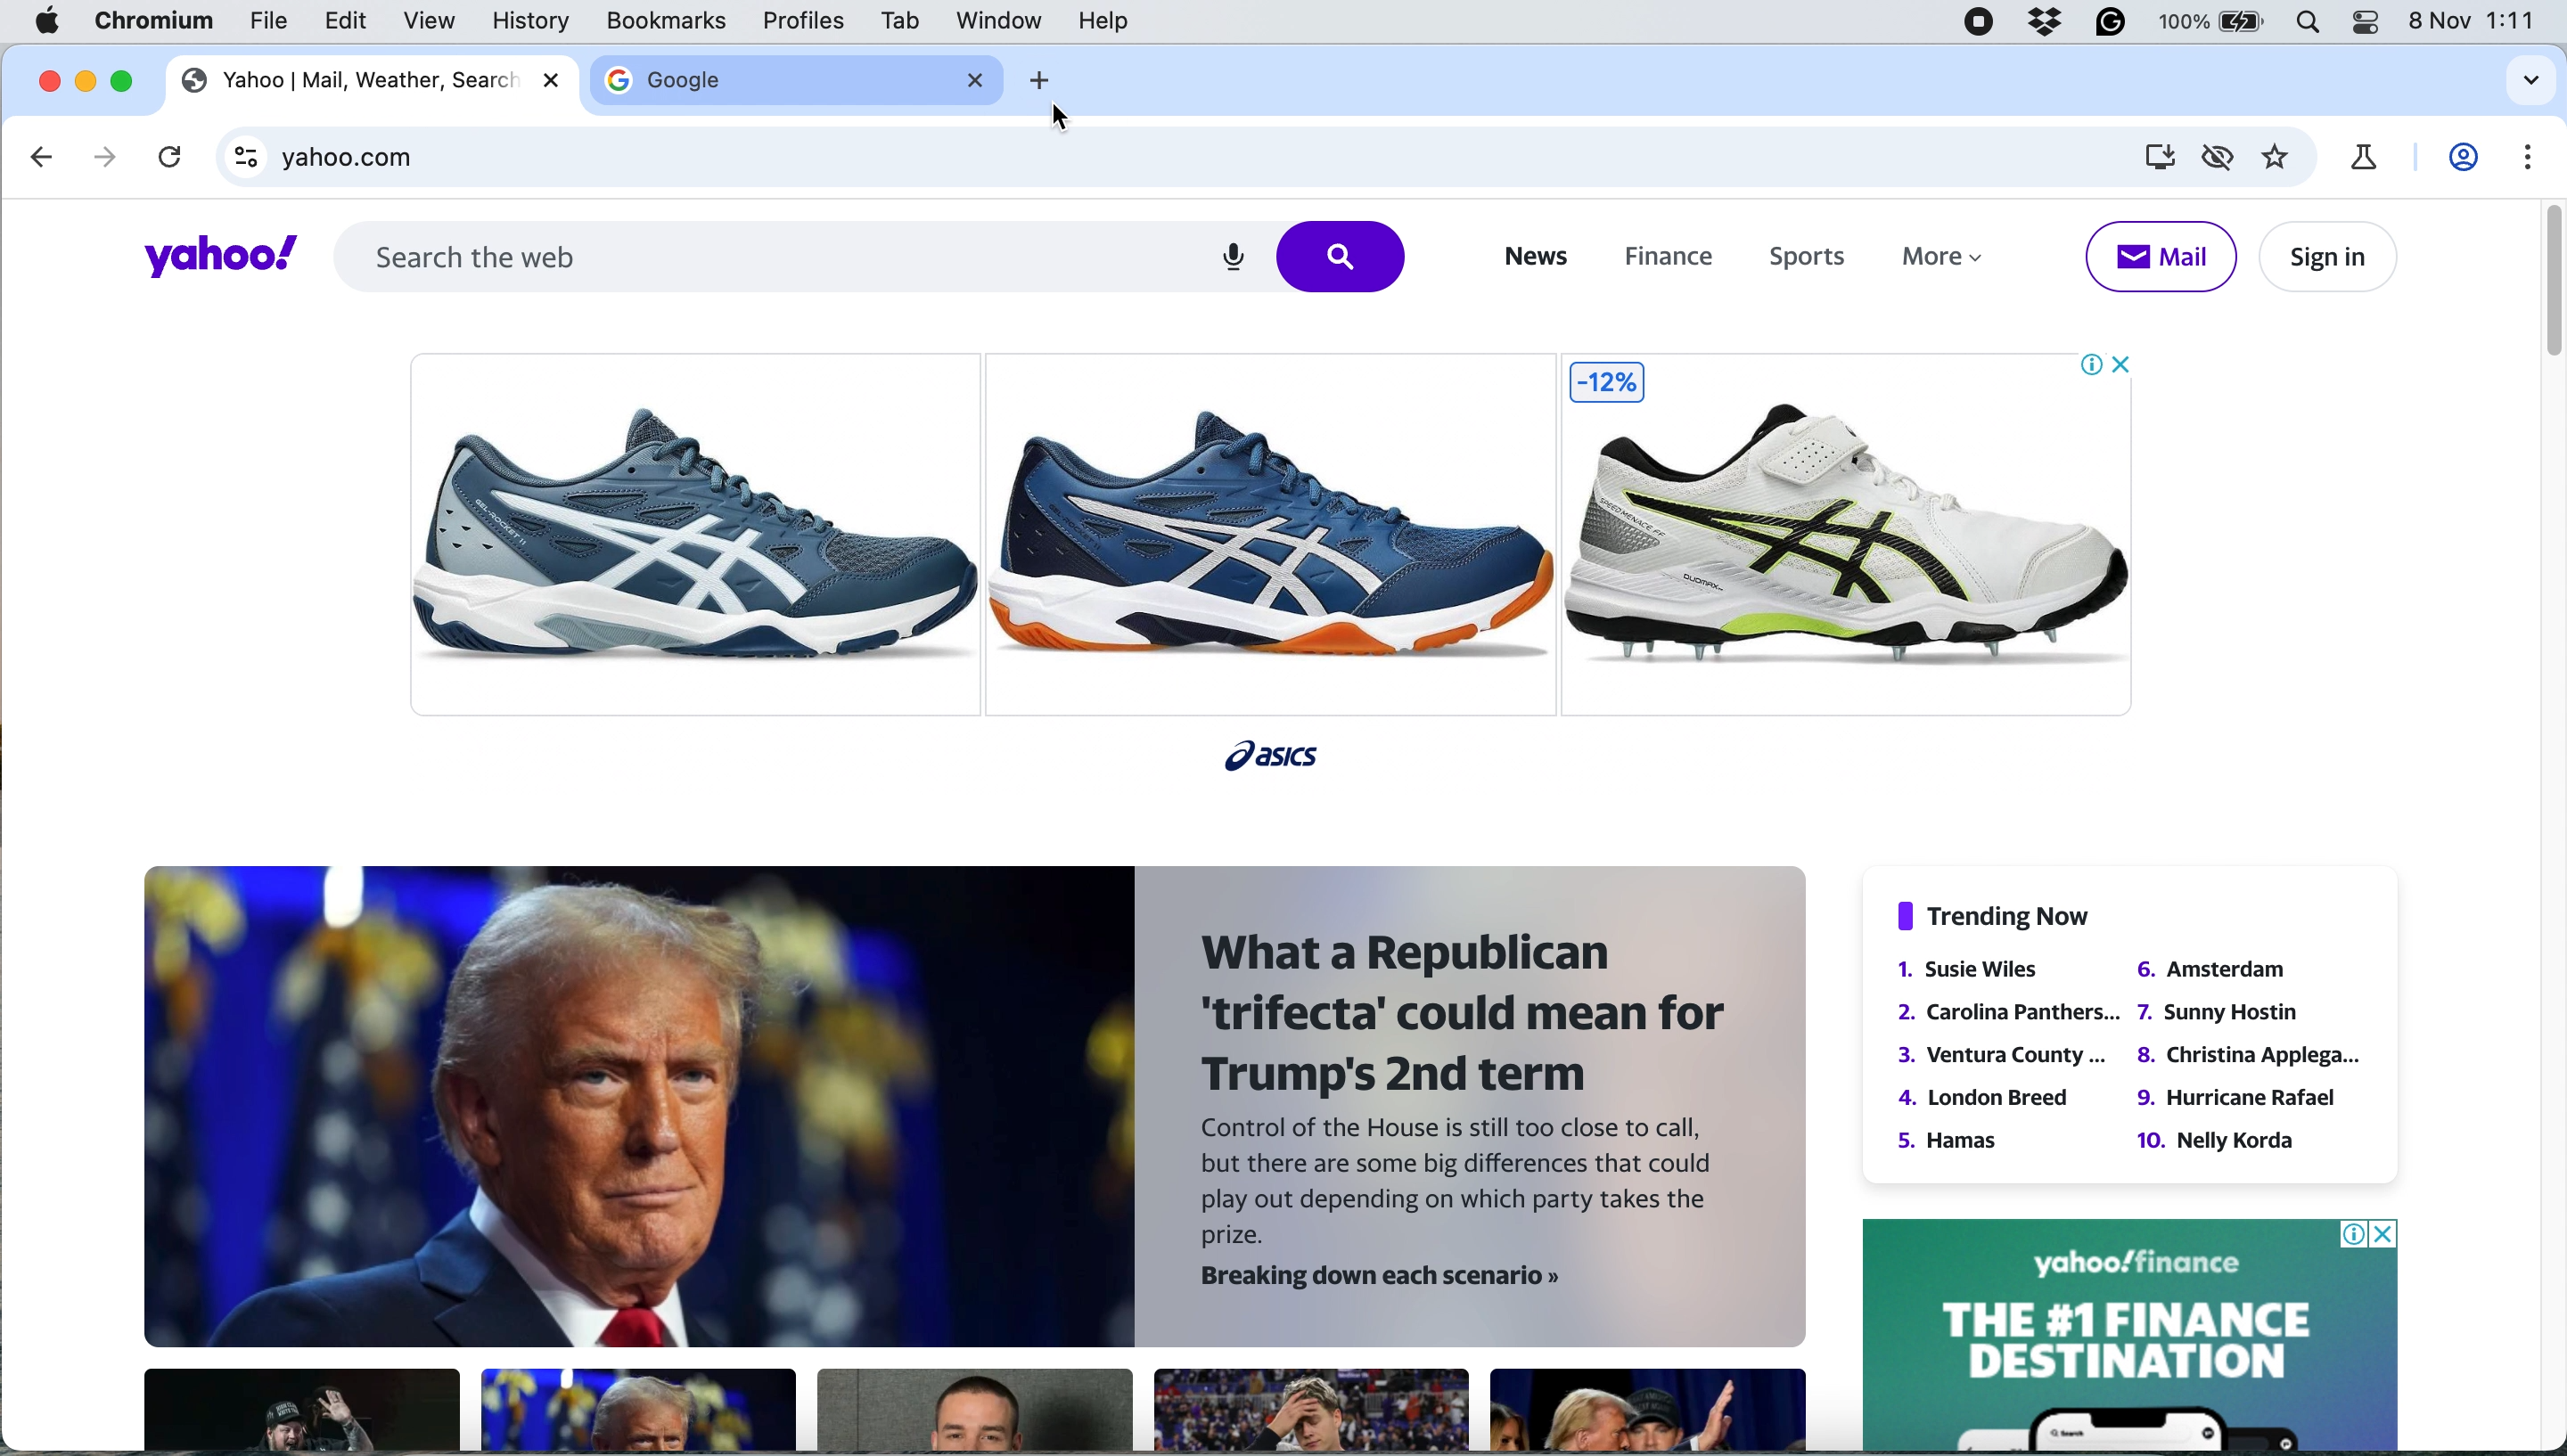 This screenshot has width=2567, height=1456. Describe the element at coordinates (1195, 162) in the screenshot. I see `yahoo.com` at that location.